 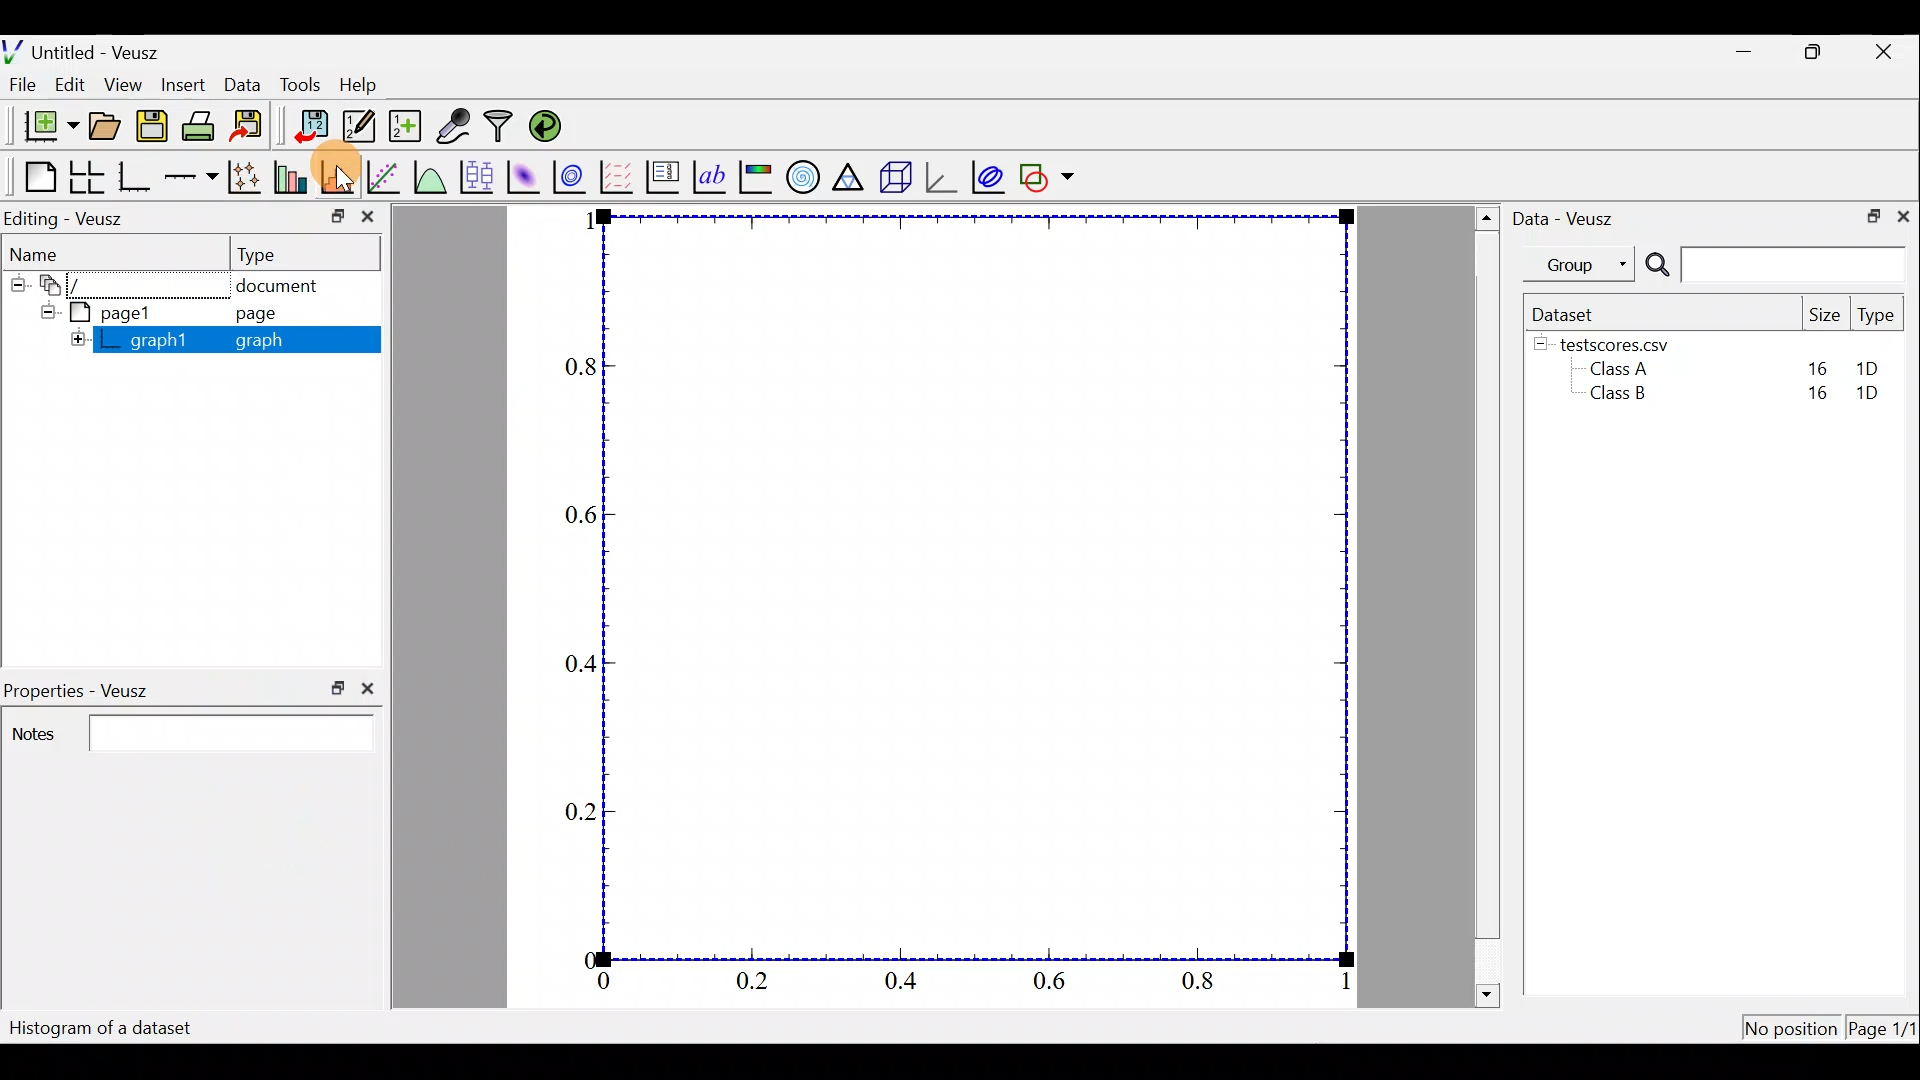 What do you see at coordinates (803, 178) in the screenshot?
I see `Polar graph` at bounding box center [803, 178].